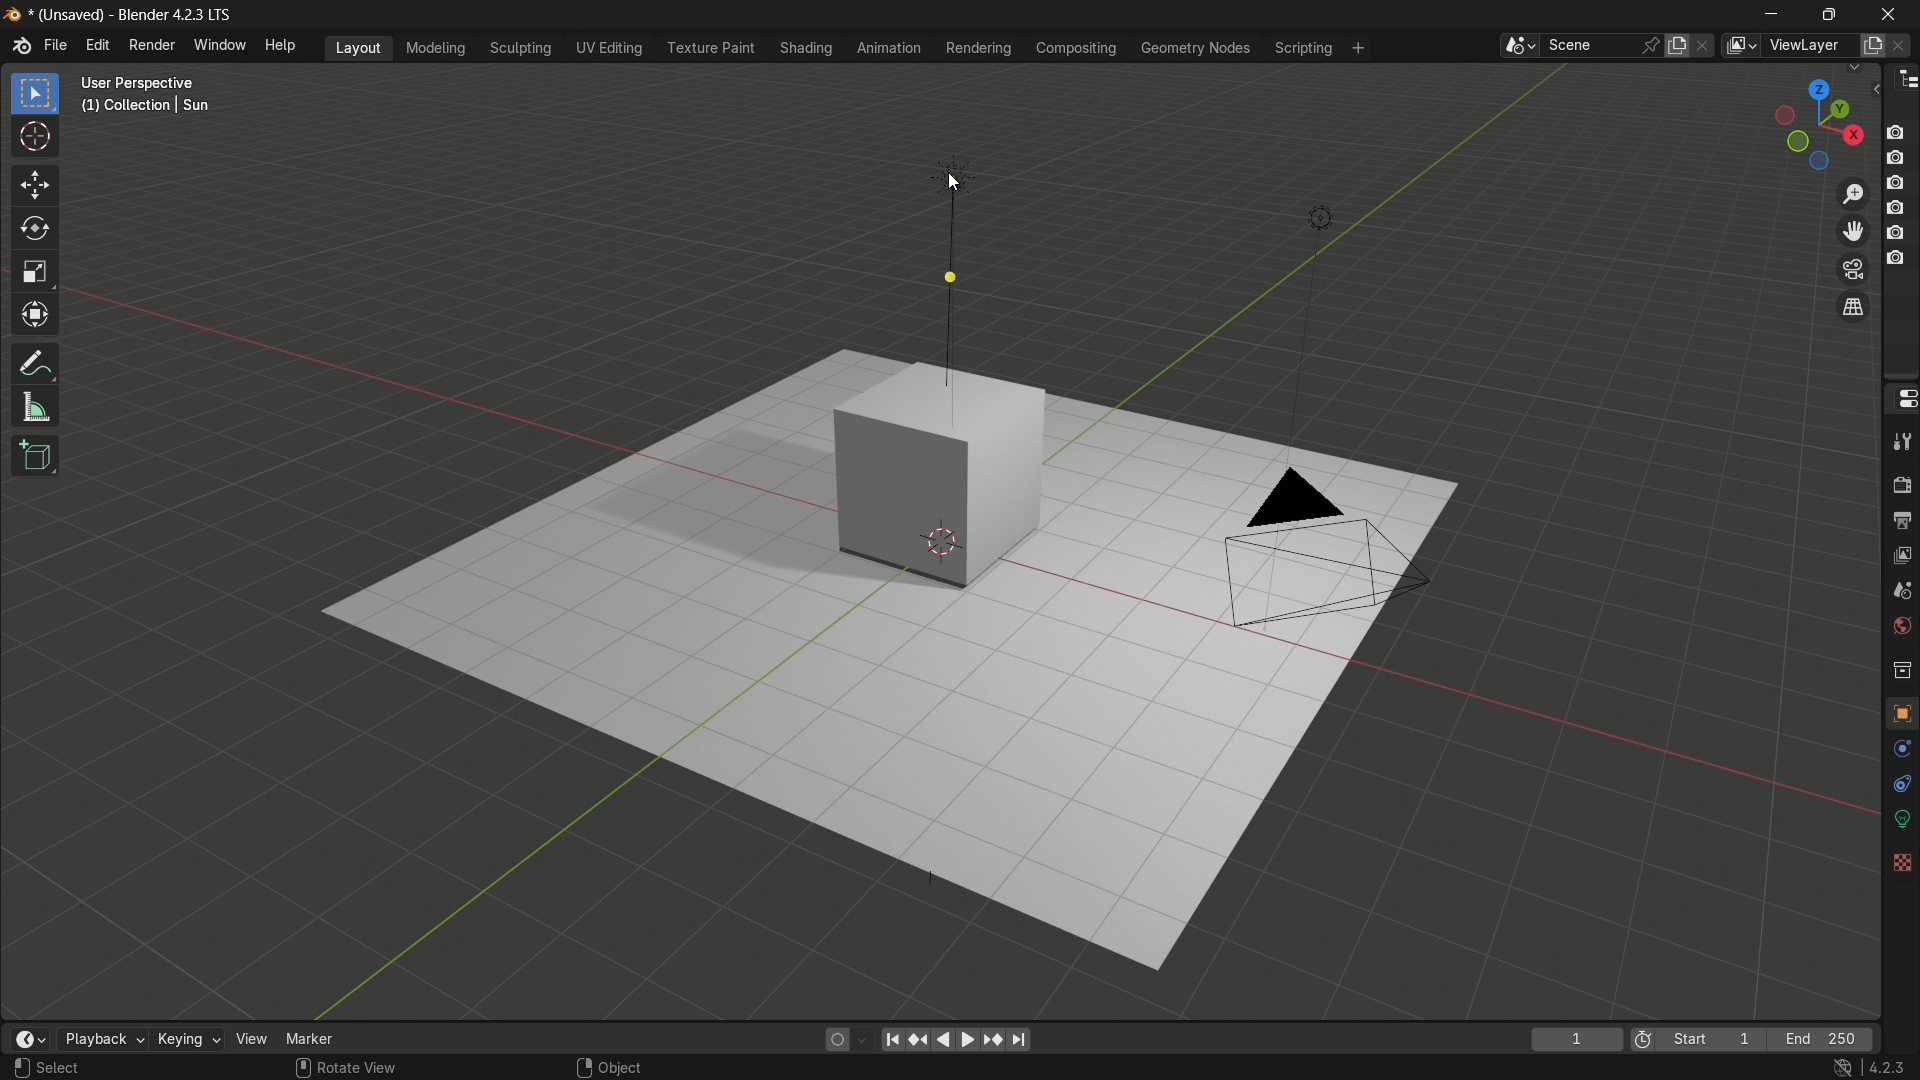 Image resolution: width=1920 pixels, height=1080 pixels. I want to click on timeline, so click(31, 1038).